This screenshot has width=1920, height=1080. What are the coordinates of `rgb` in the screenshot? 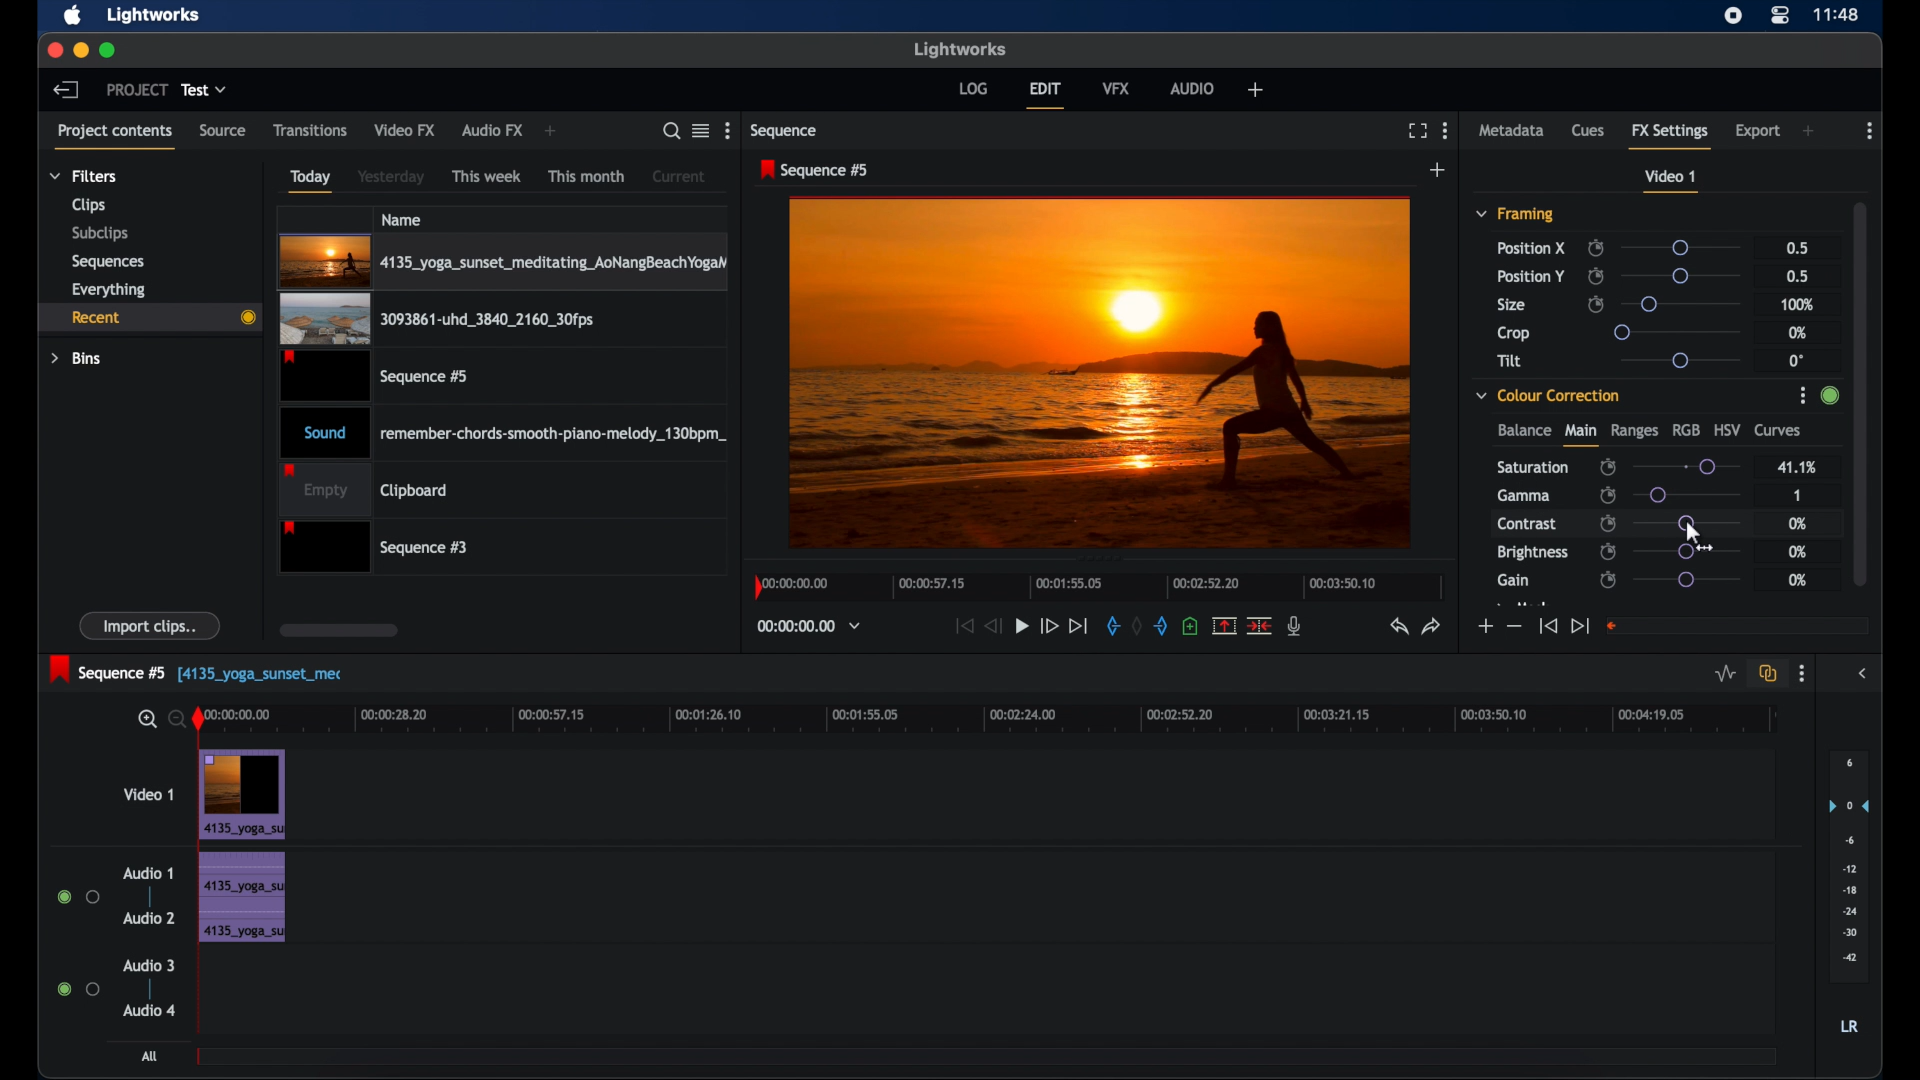 It's located at (1686, 429).